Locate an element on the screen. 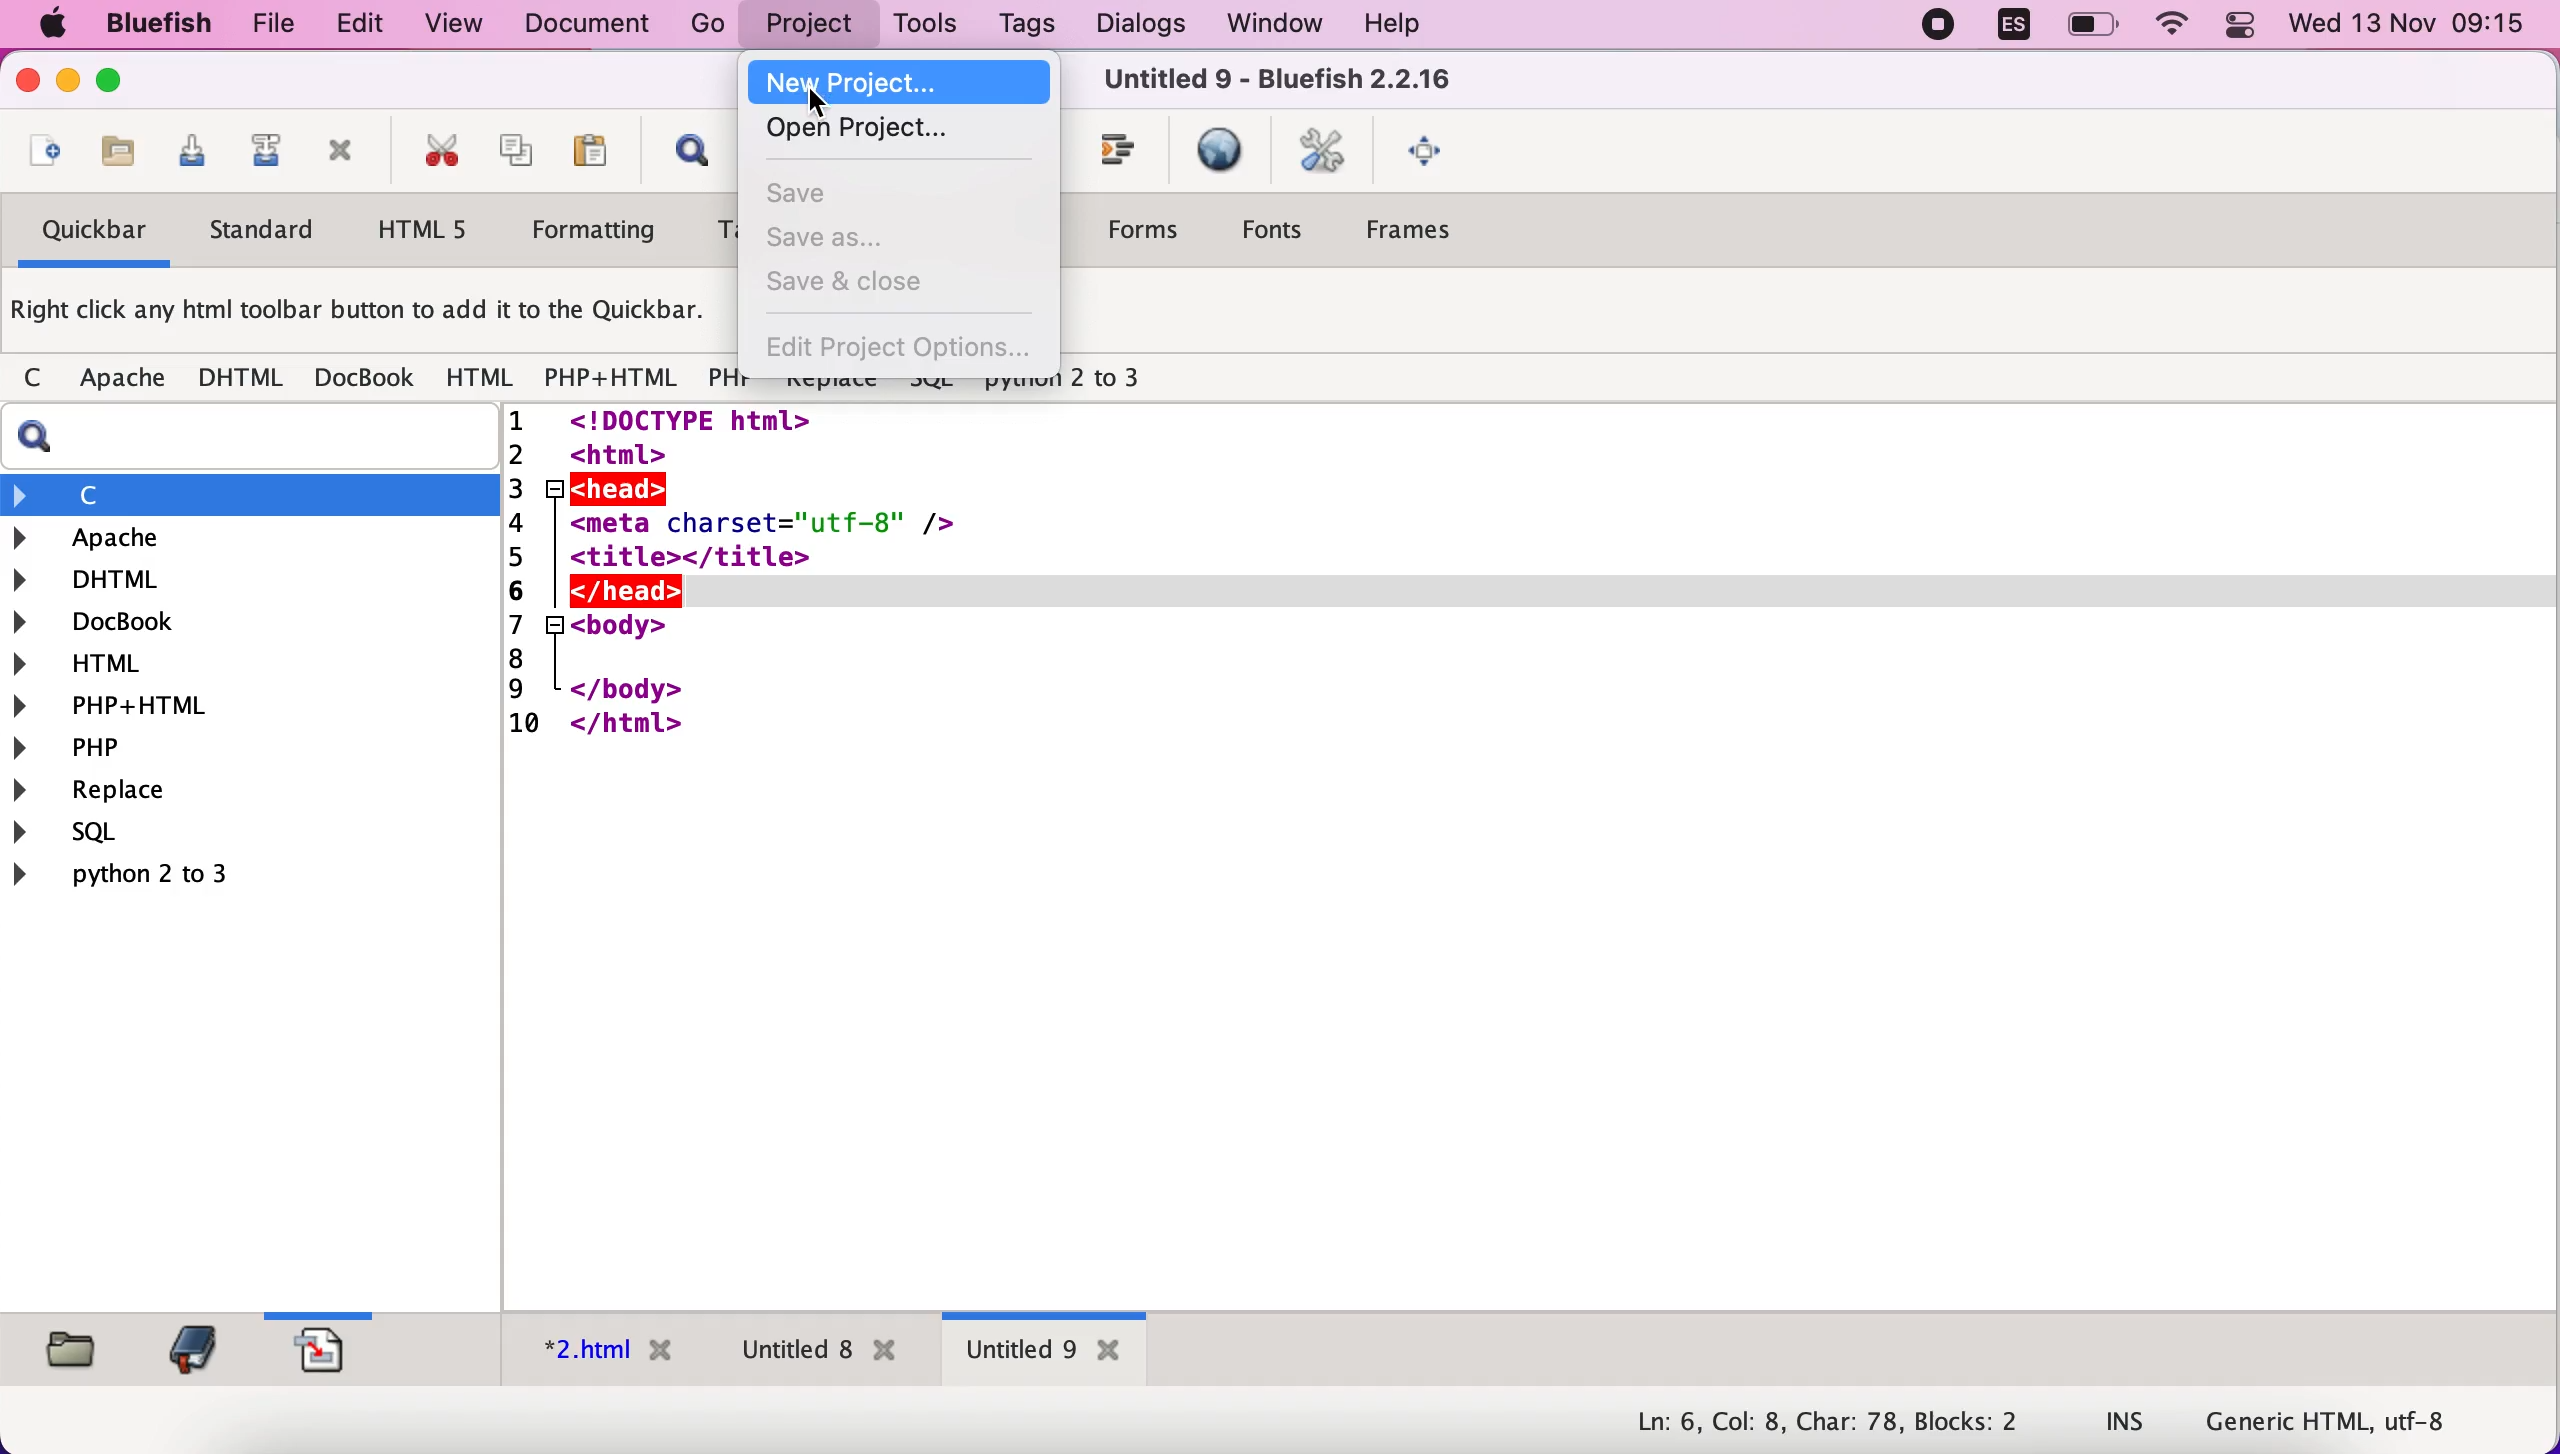 This screenshot has width=2560, height=1454. save file as is located at coordinates (261, 156).